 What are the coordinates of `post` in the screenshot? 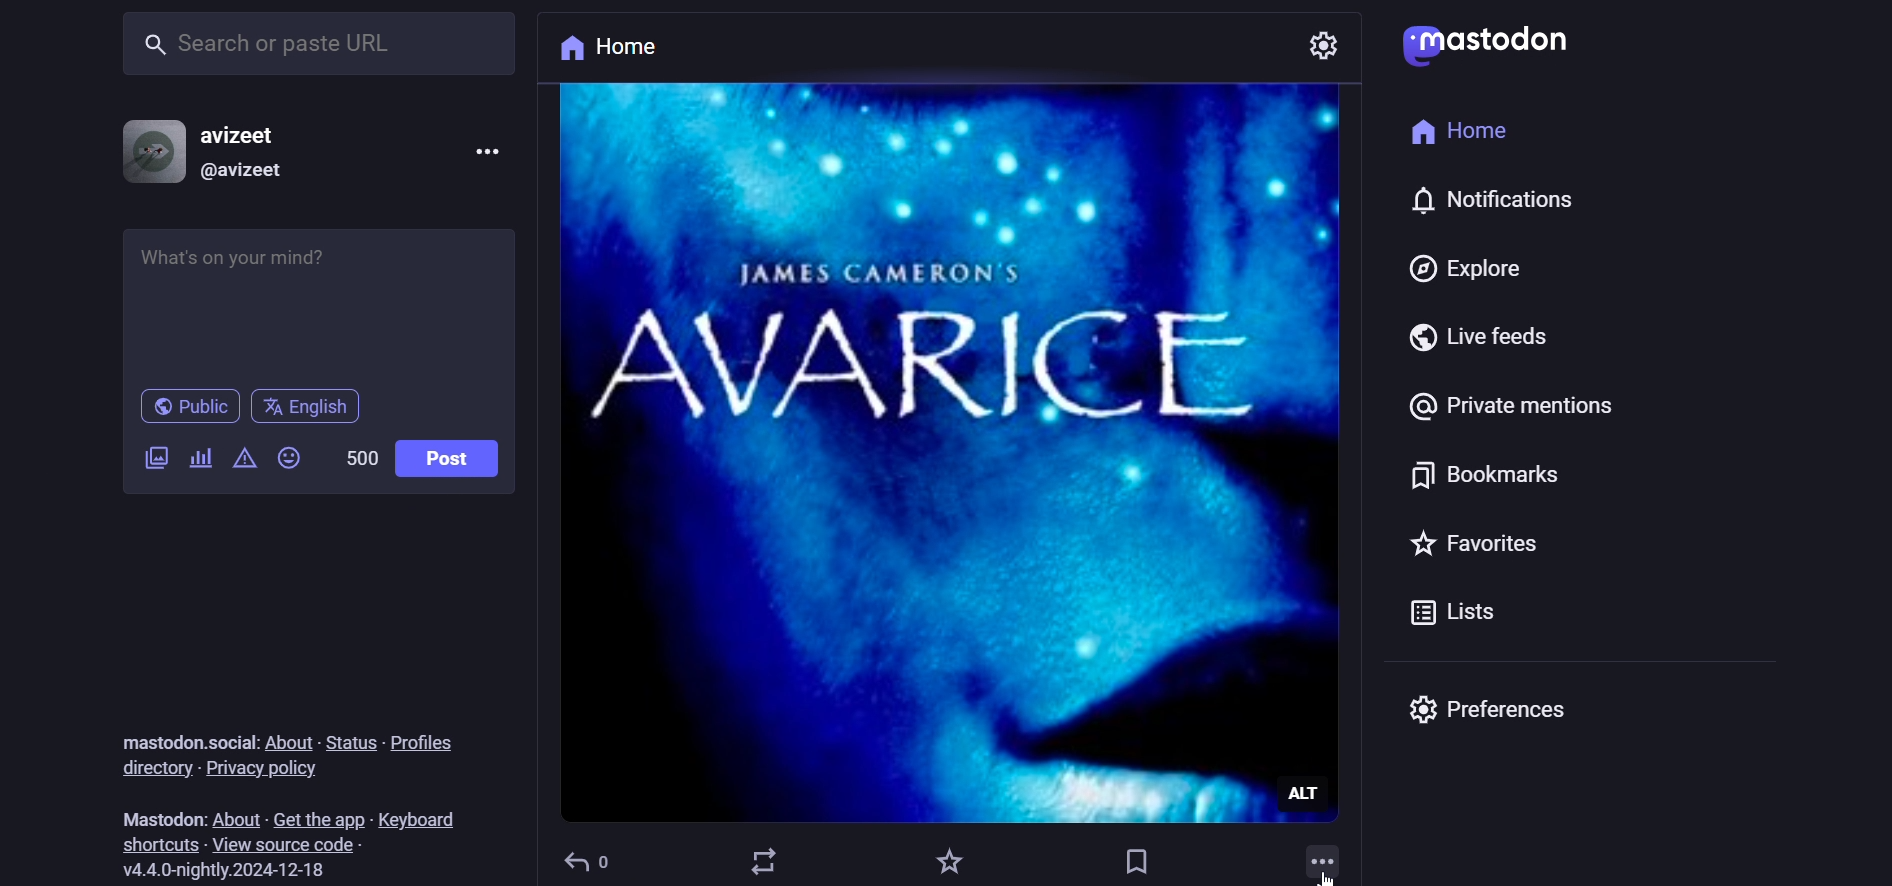 It's located at (456, 461).